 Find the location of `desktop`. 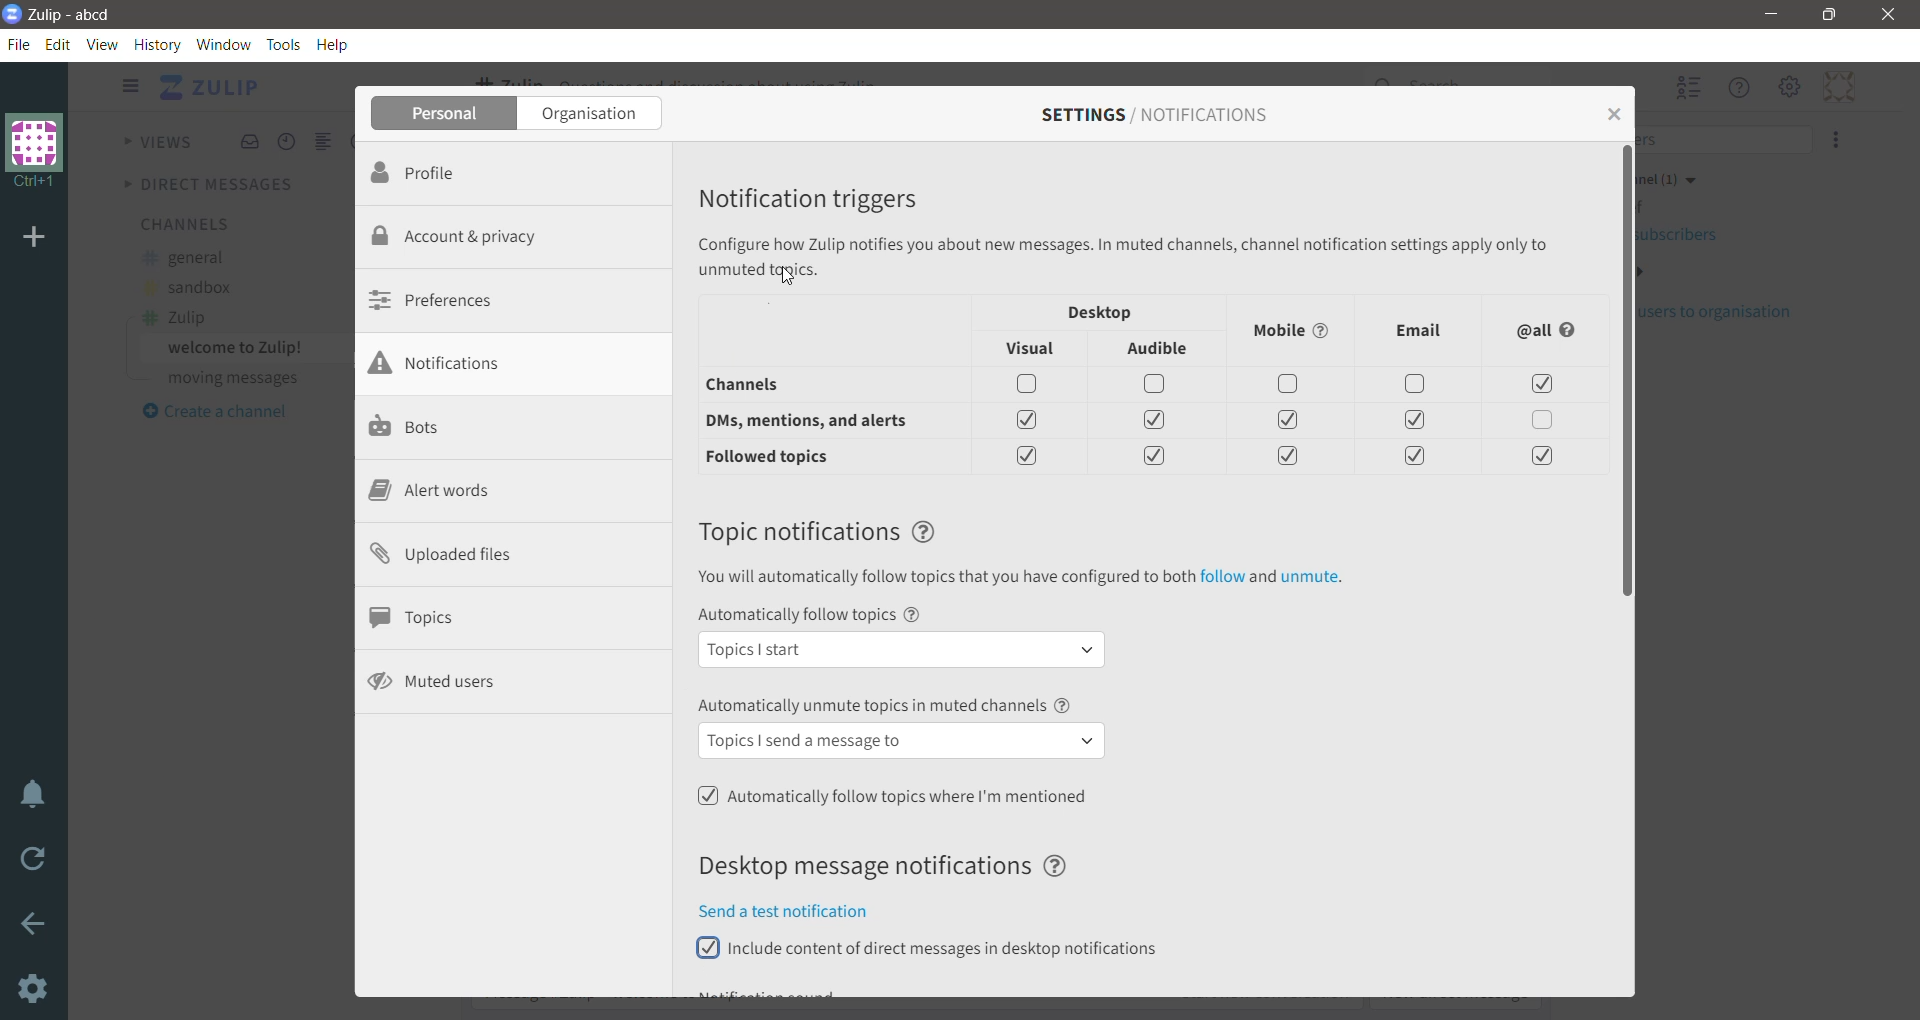

desktop is located at coordinates (1102, 311).